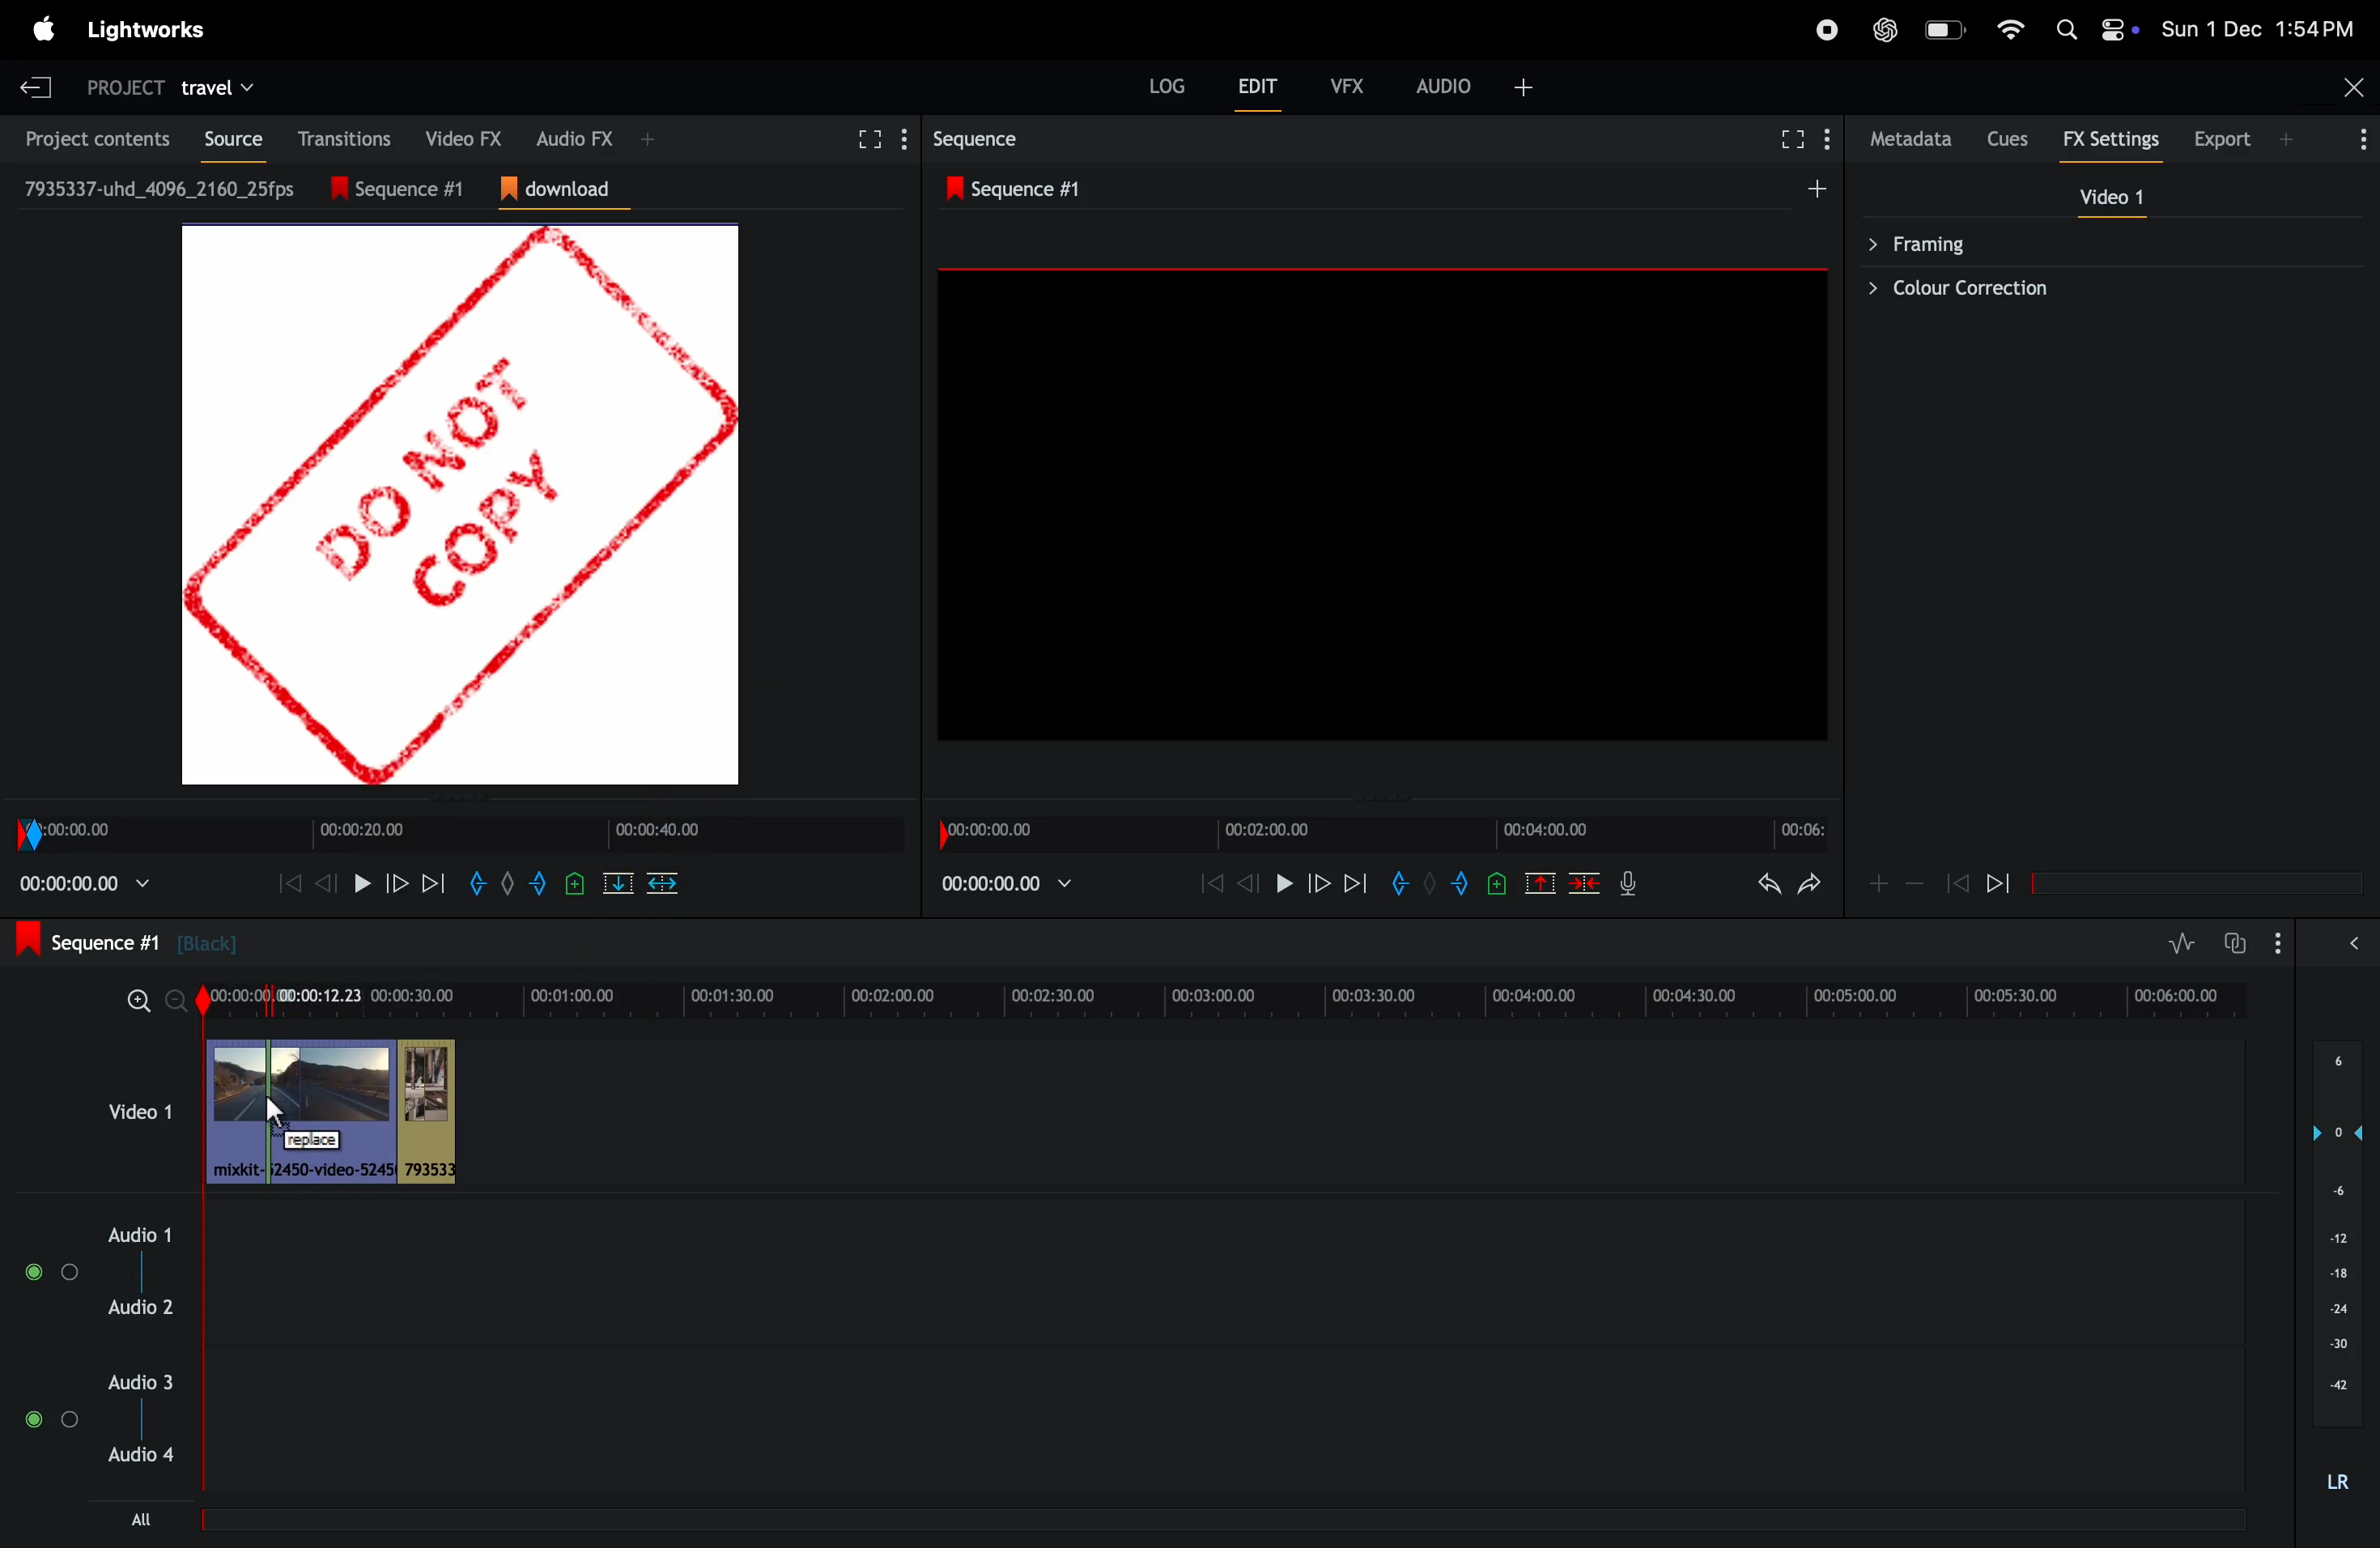 This screenshot has width=2380, height=1548. Describe the element at coordinates (540, 883) in the screenshot. I see `add out` at that location.